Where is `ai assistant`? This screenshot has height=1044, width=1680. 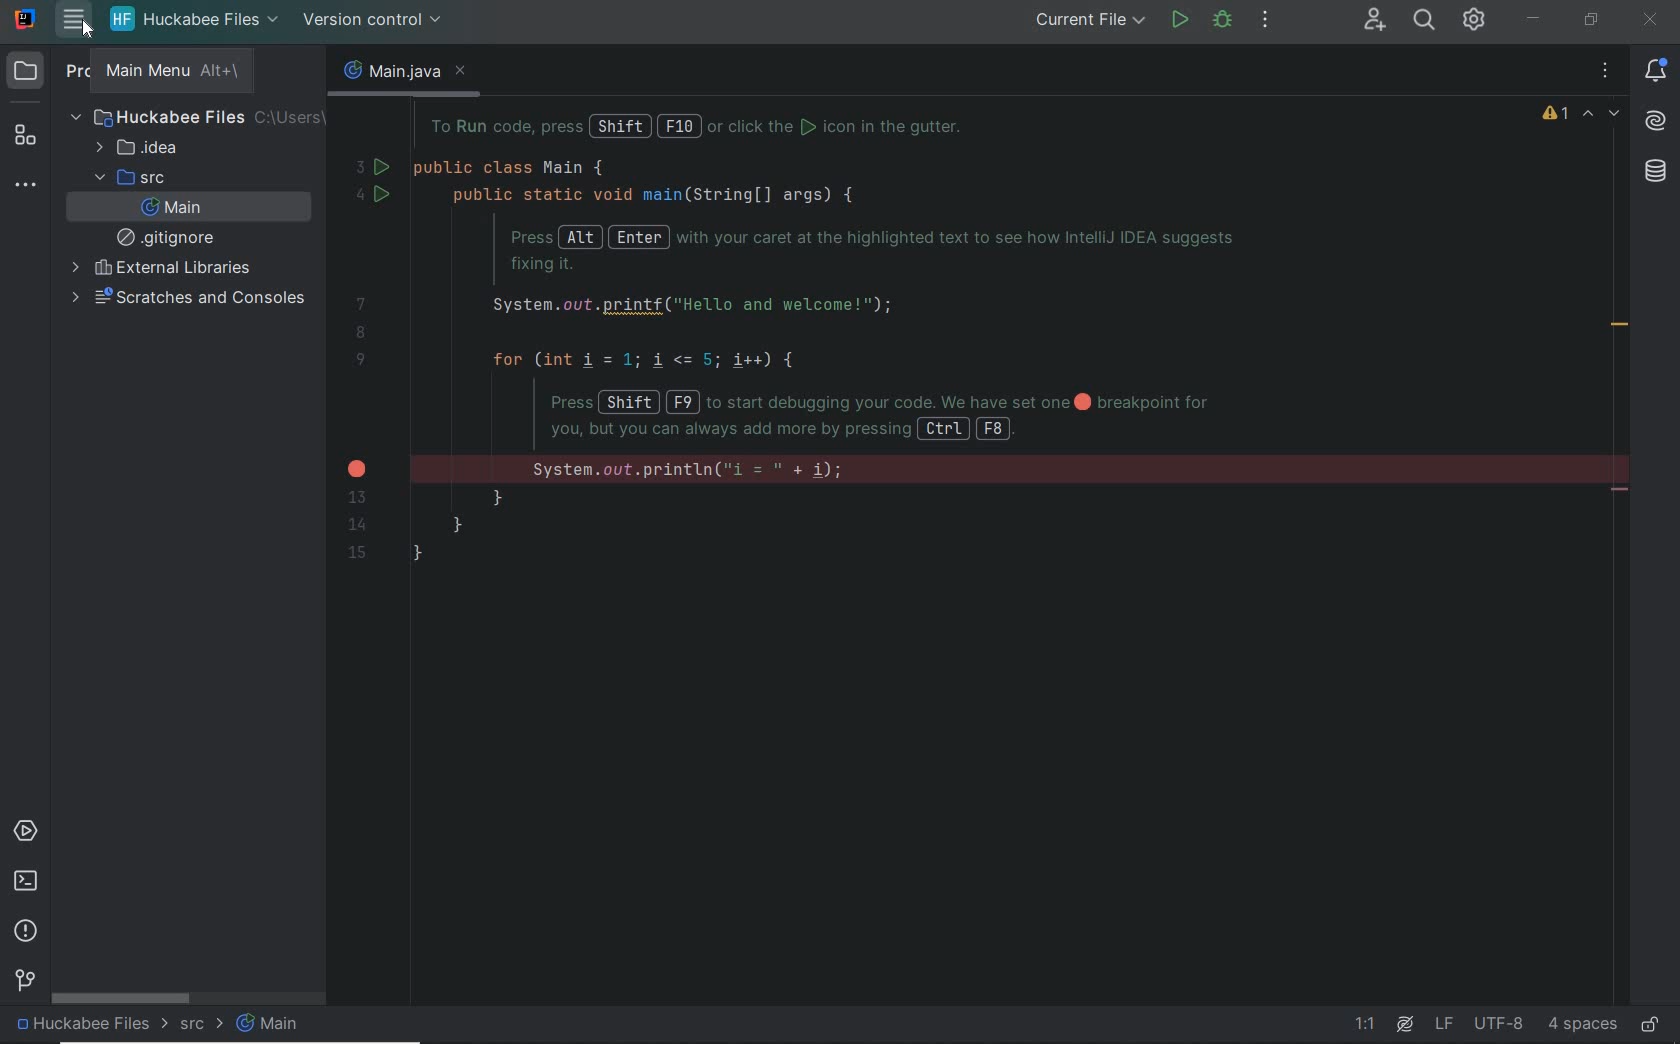
ai assistant is located at coordinates (1403, 1023).